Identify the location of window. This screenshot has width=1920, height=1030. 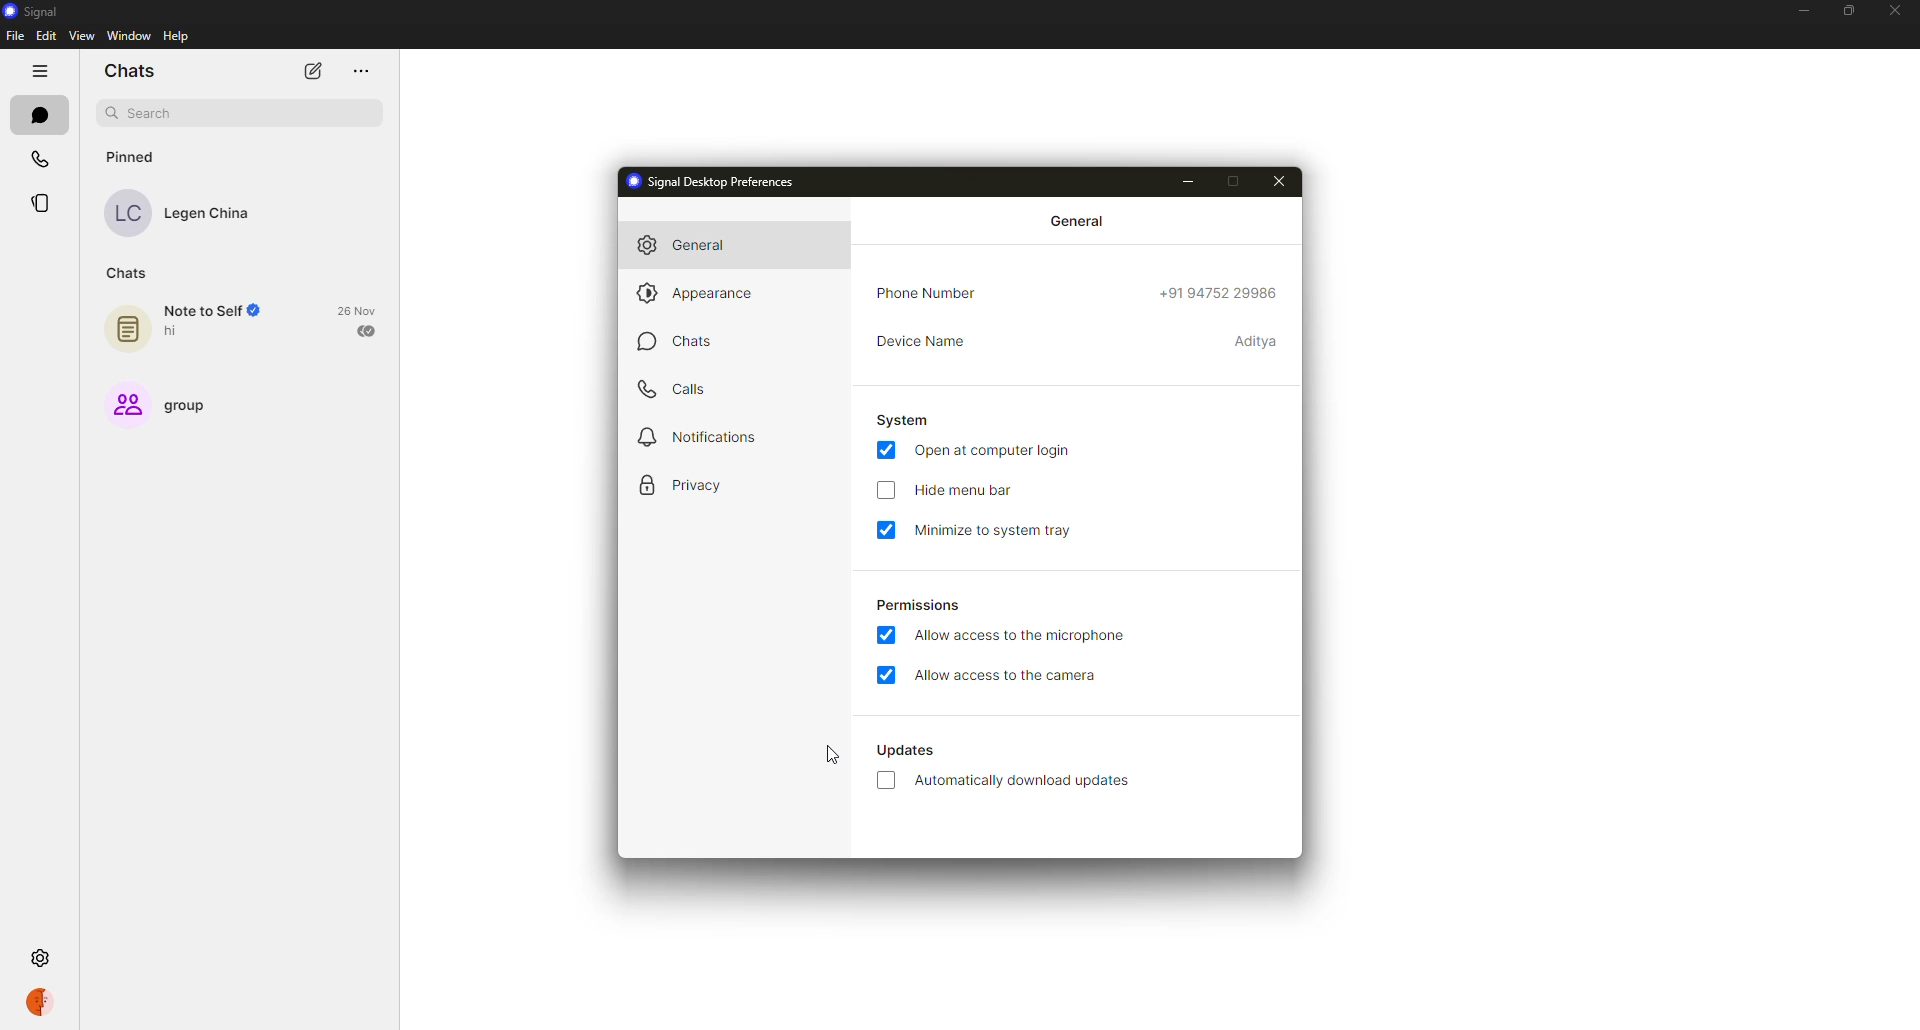
(128, 34).